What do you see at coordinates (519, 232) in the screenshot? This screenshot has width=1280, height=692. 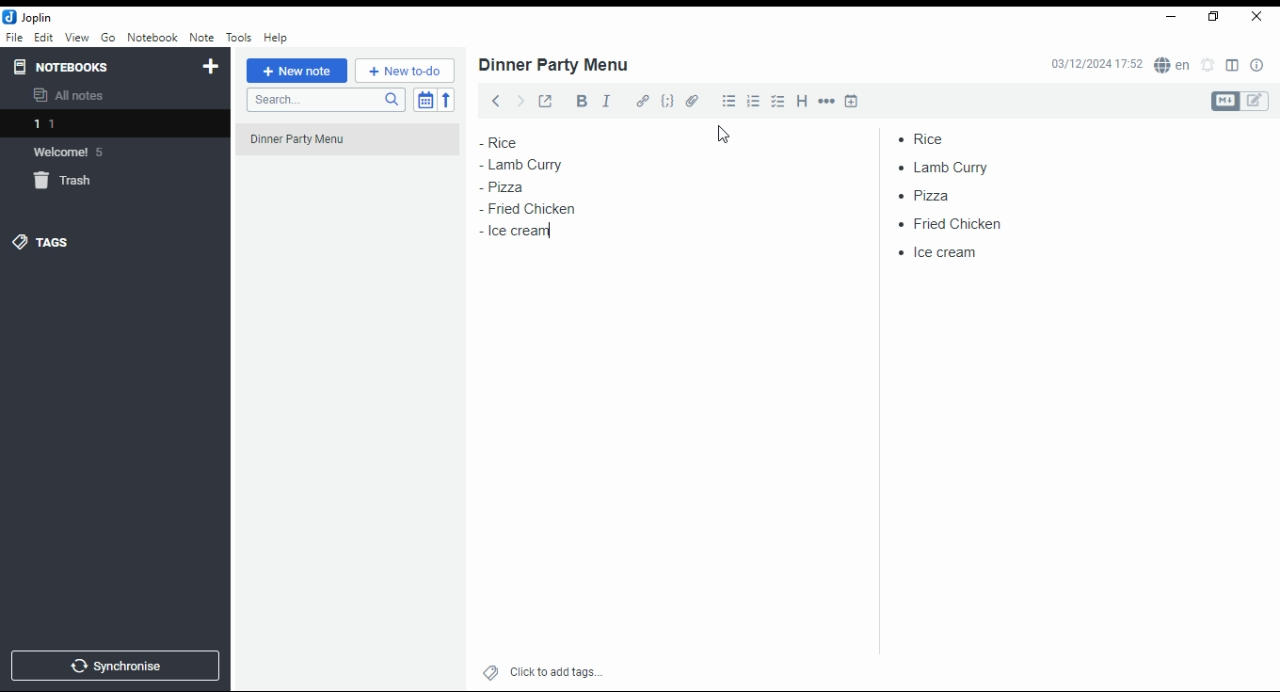 I see `ice cream` at bounding box center [519, 232].